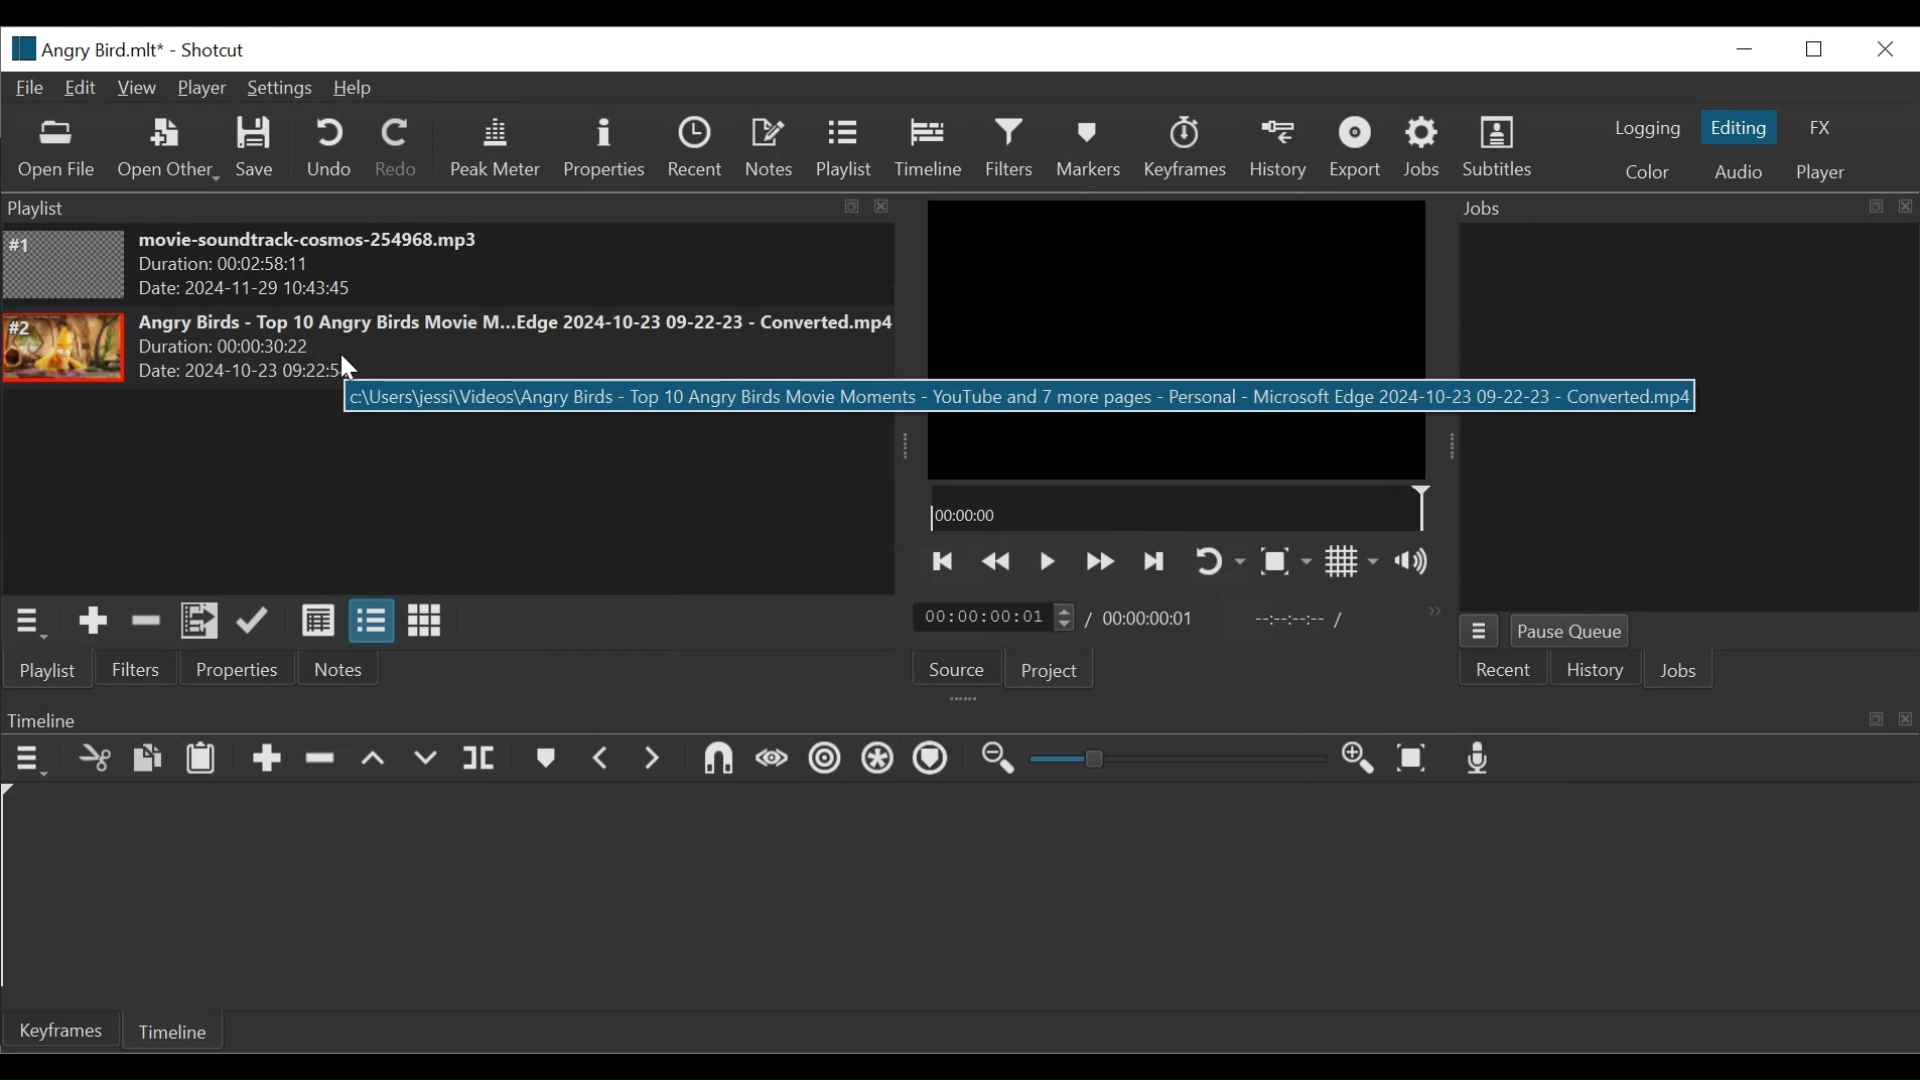 This screenshot has height=1080, width=1920. Describe the element at coordinates (202, 758) in the screenshot. I see `Paste` at that location.